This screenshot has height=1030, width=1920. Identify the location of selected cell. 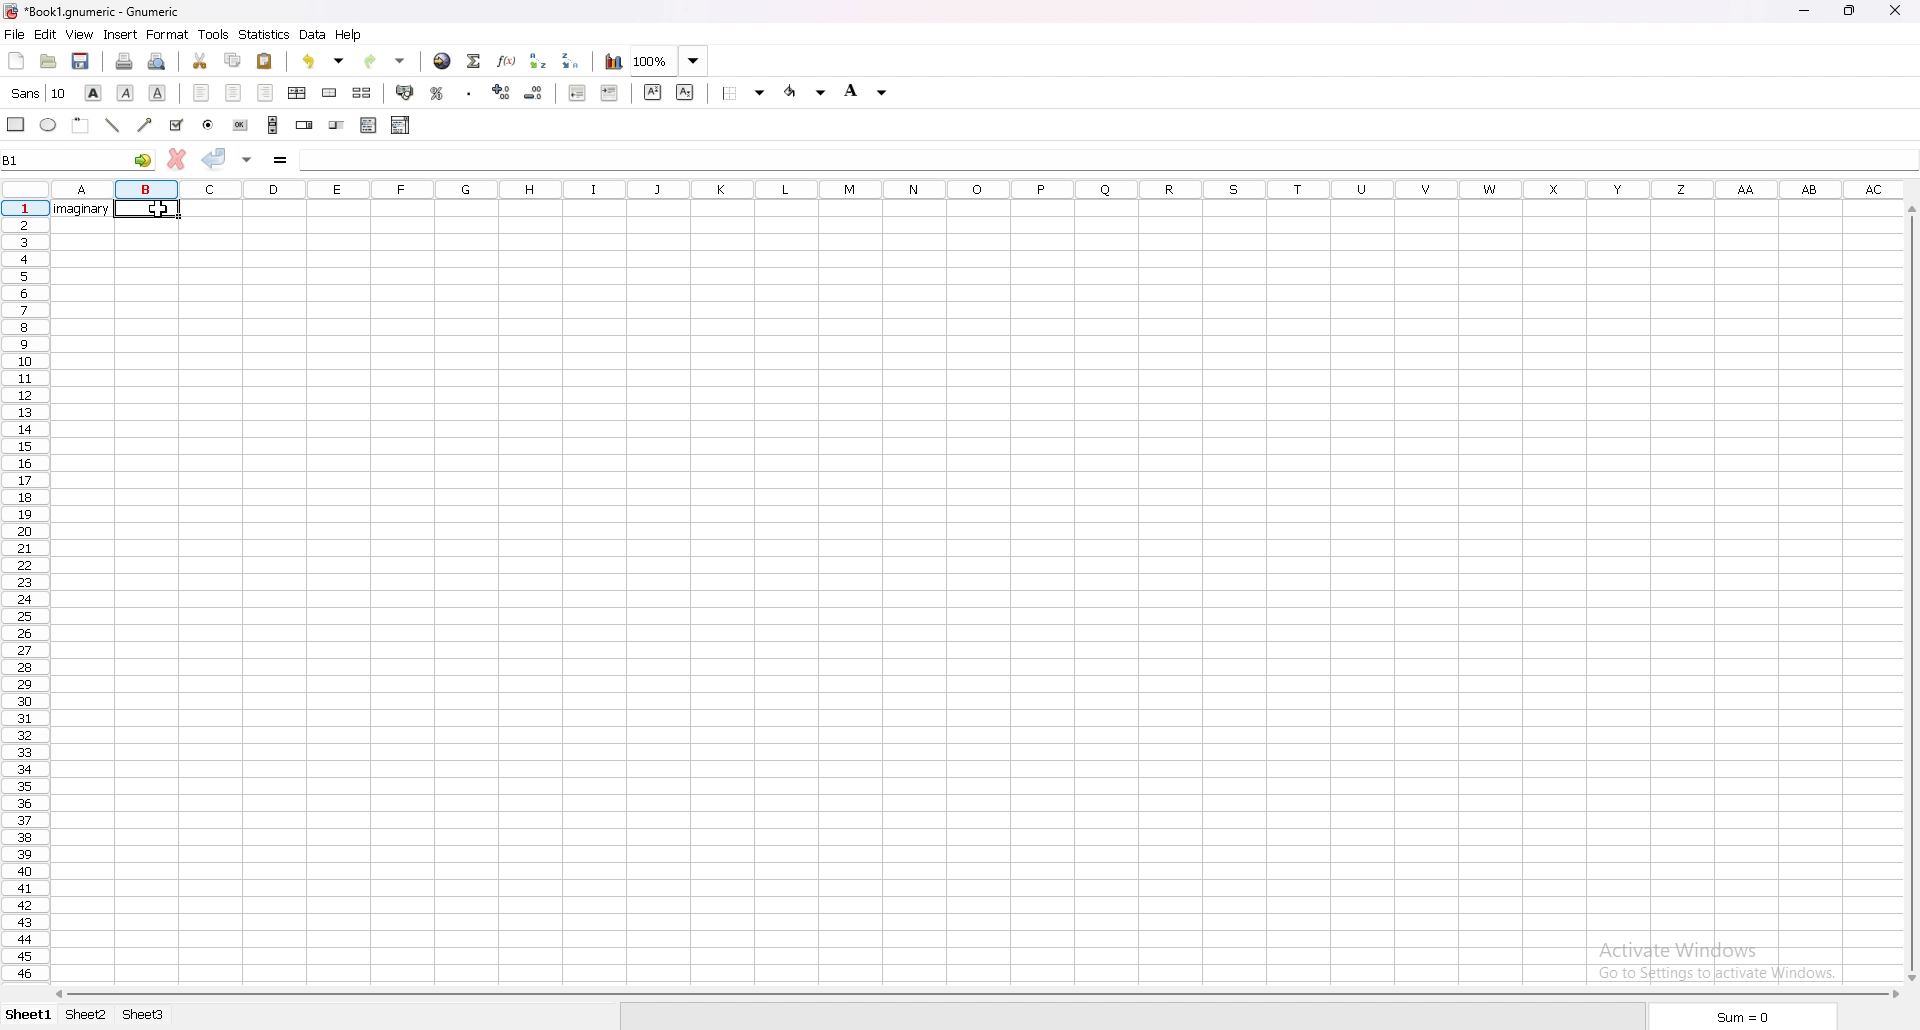
(147, 208).